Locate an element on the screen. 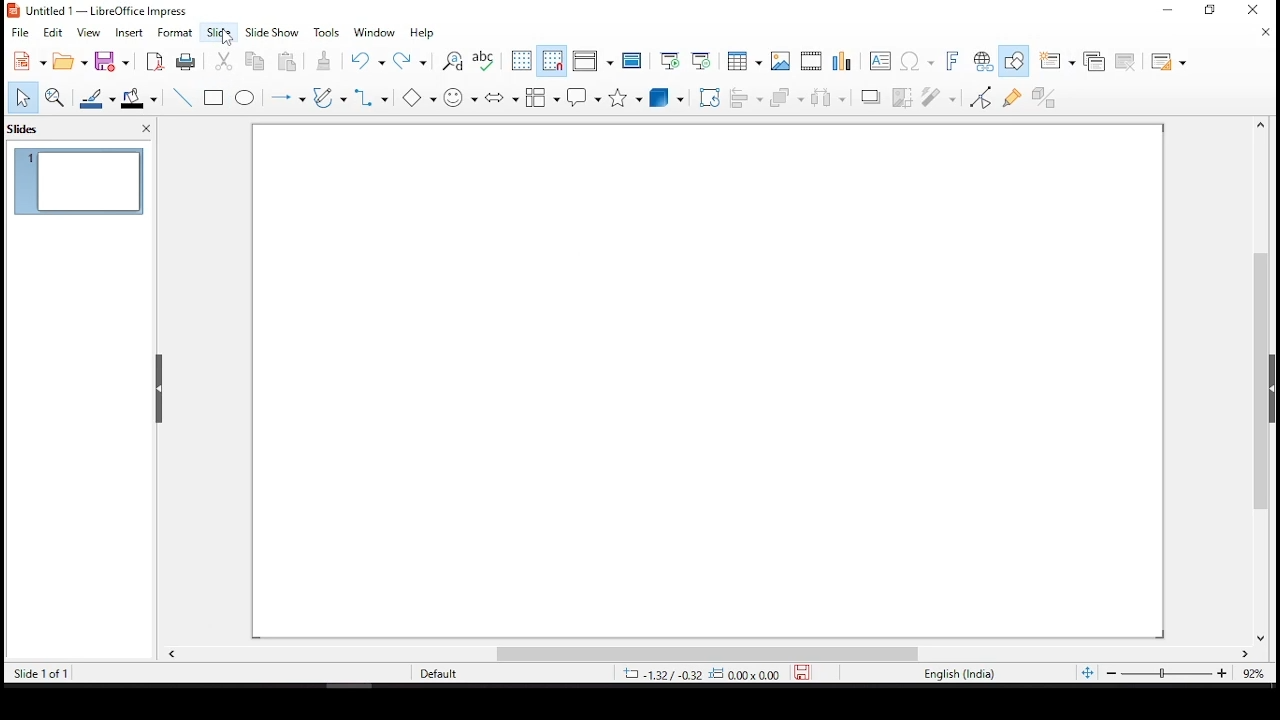  save is located at coordinates (112, 63).